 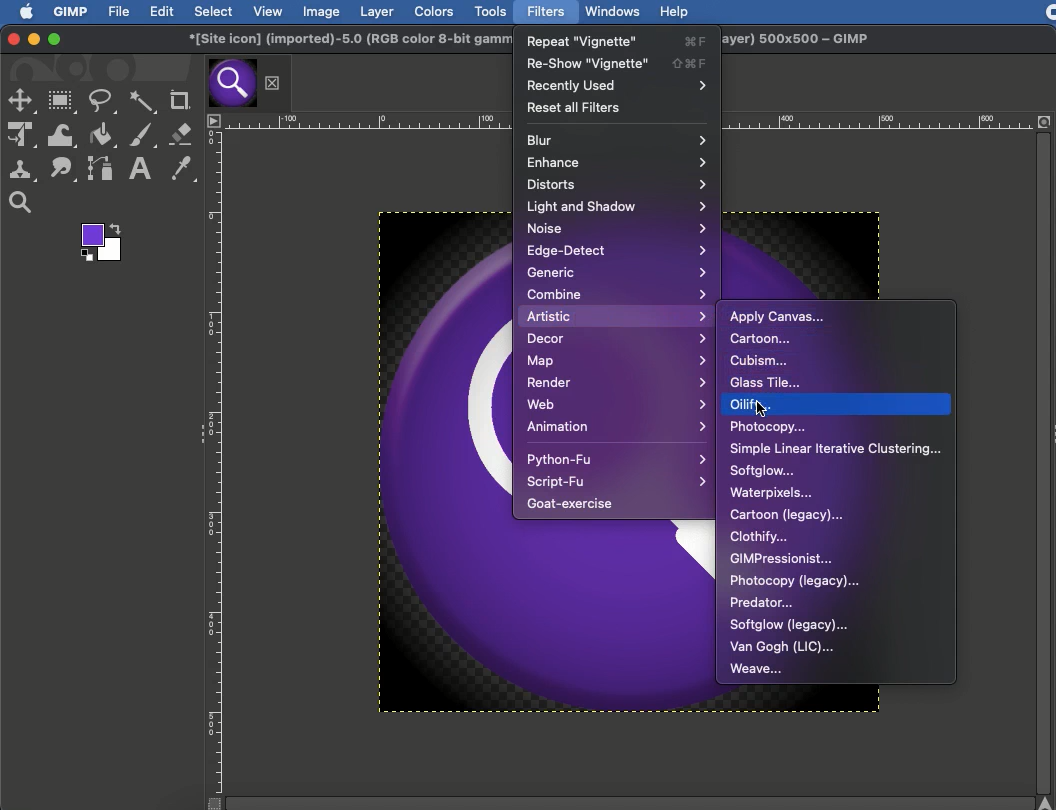 What do you see at coordinates (1047, 472) in the screenshot?
I see `Scroll` at bounding box center [1047, 472].